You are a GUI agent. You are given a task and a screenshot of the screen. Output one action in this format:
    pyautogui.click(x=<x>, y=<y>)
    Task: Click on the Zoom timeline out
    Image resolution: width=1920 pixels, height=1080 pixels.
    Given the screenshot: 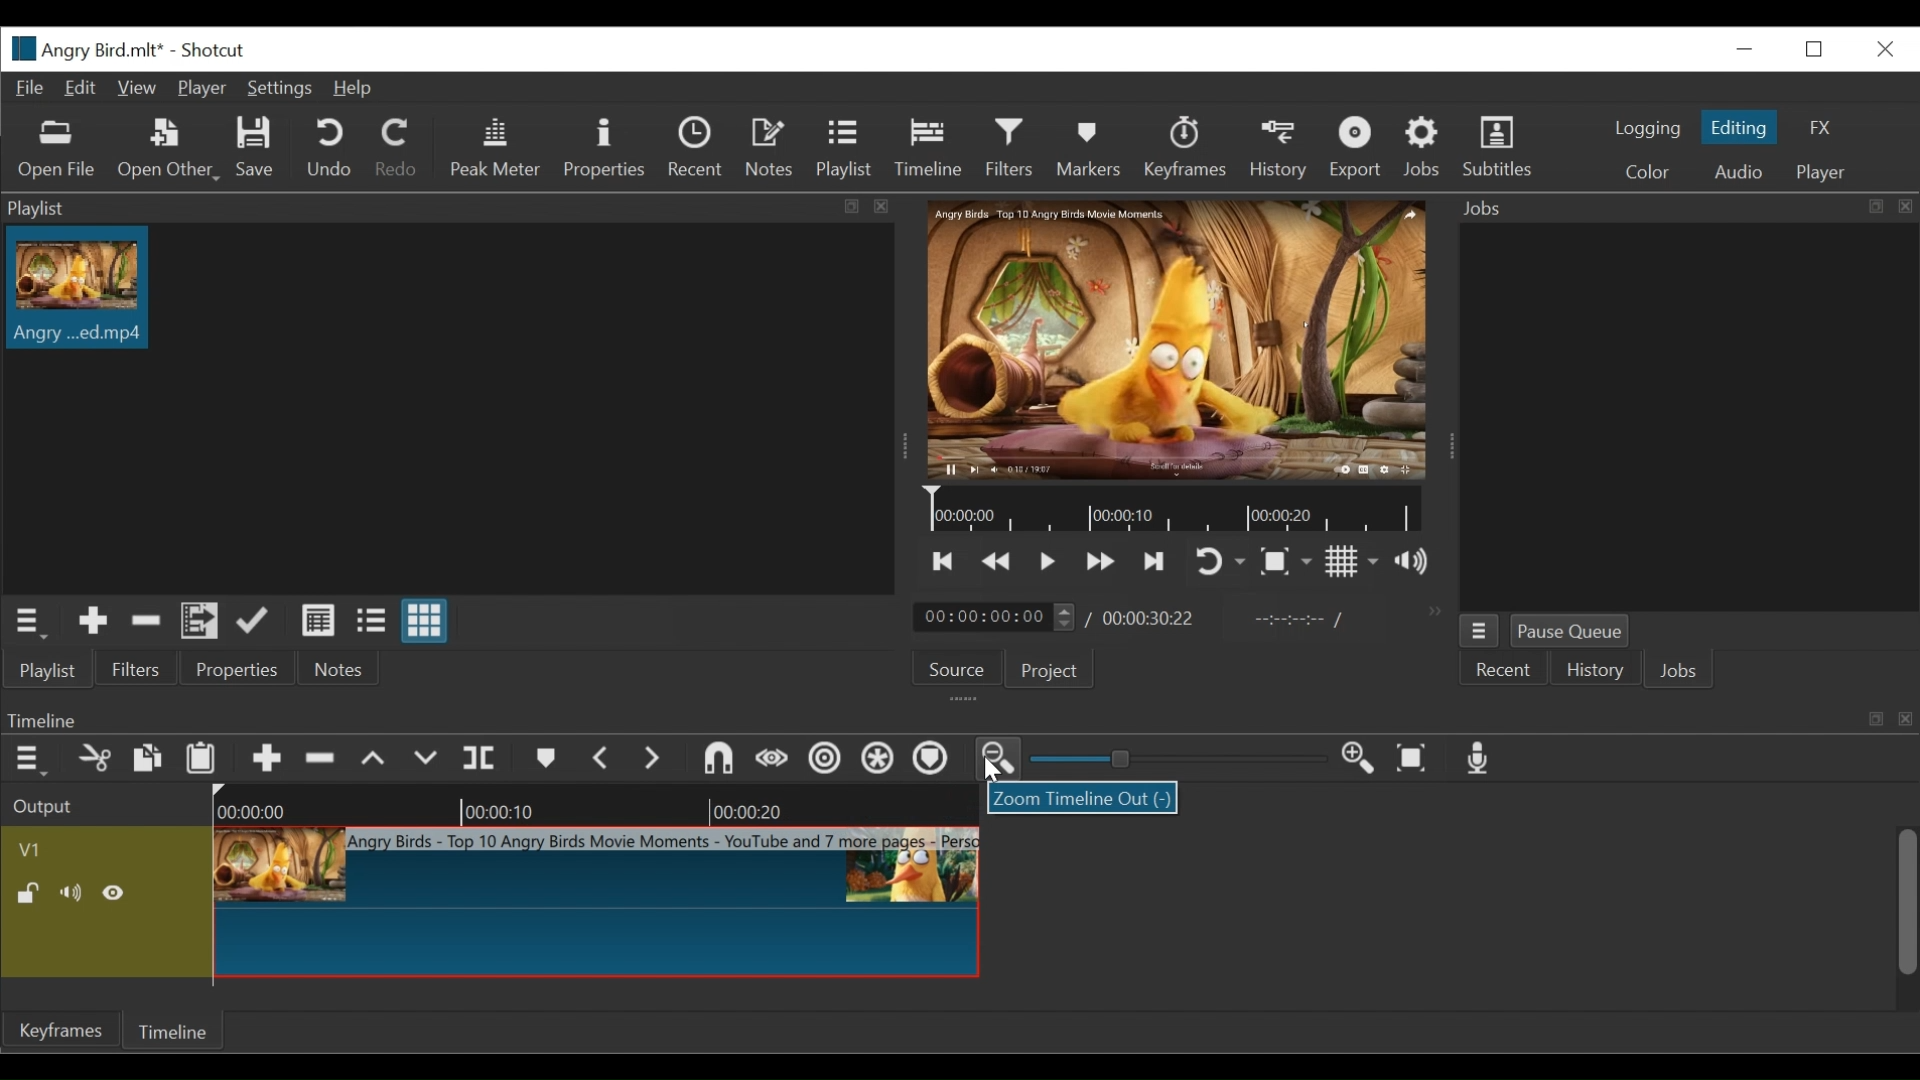 What is the action you would take?
    pyautogui.click(x=998, y=759)
    